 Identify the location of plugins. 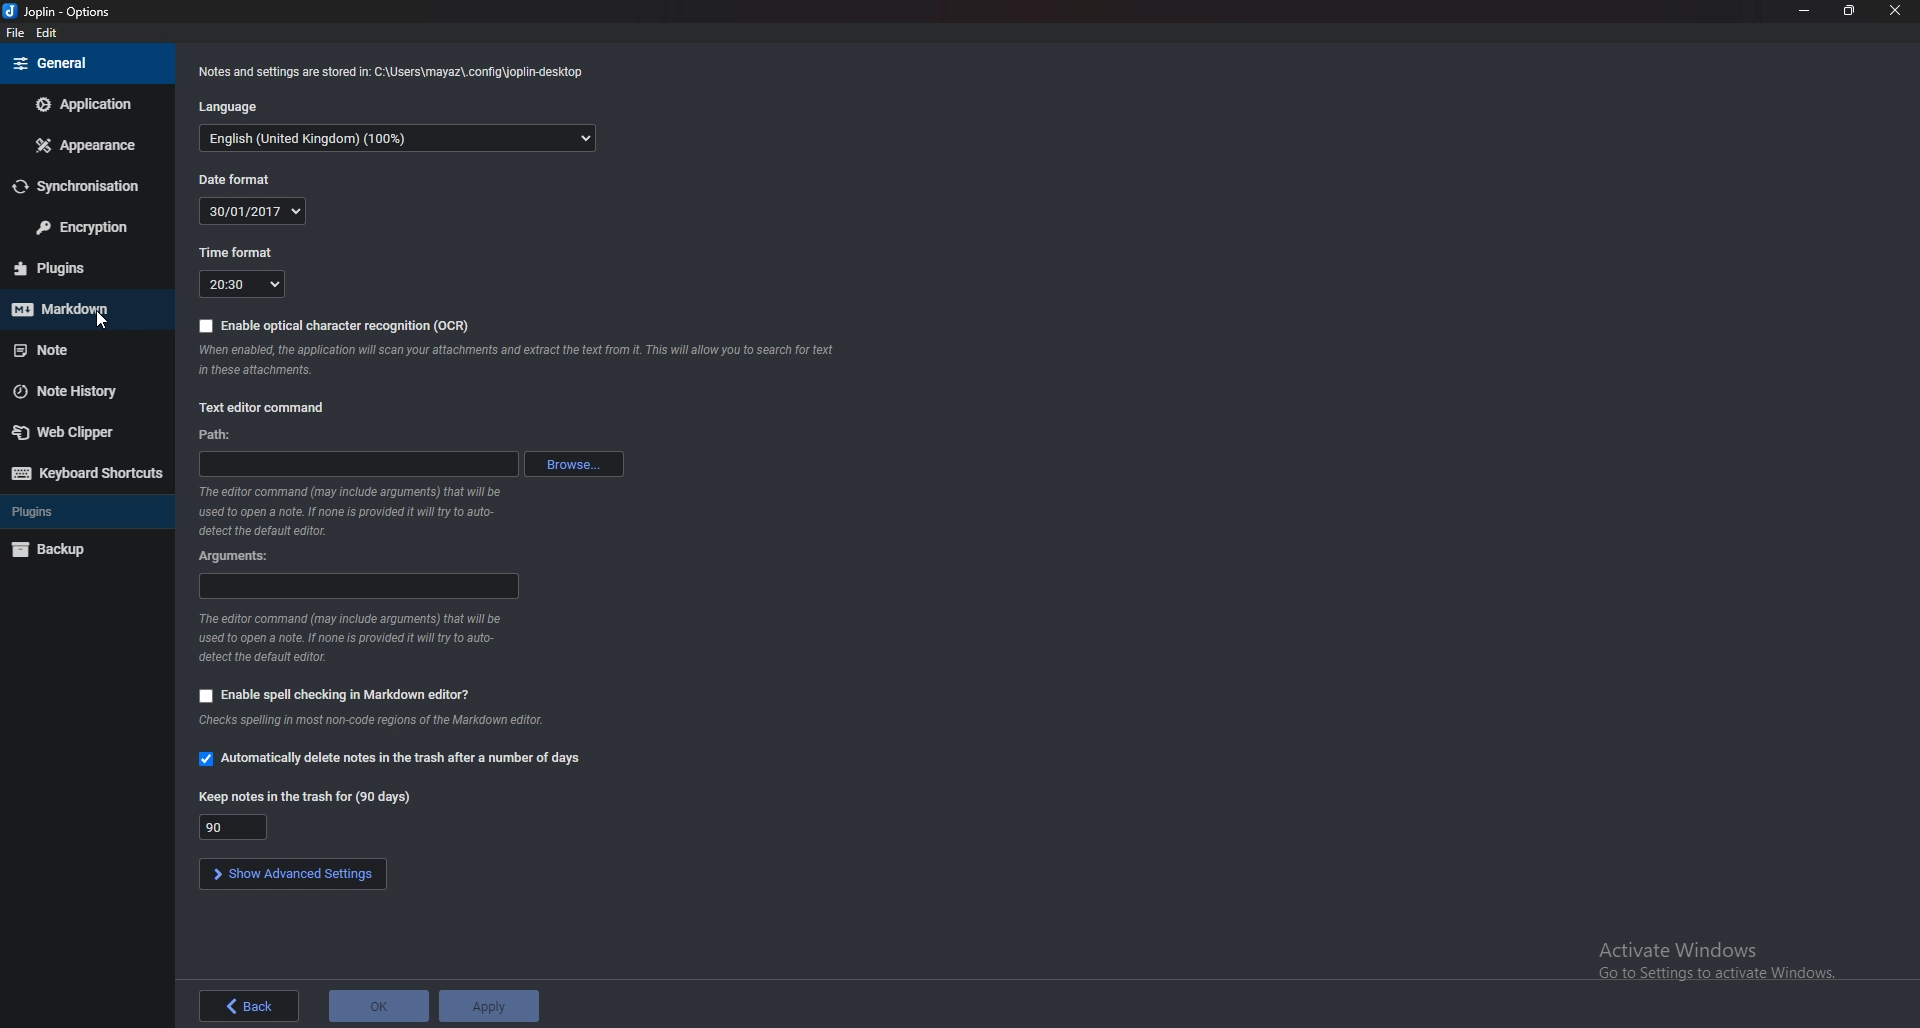
(72, 268).